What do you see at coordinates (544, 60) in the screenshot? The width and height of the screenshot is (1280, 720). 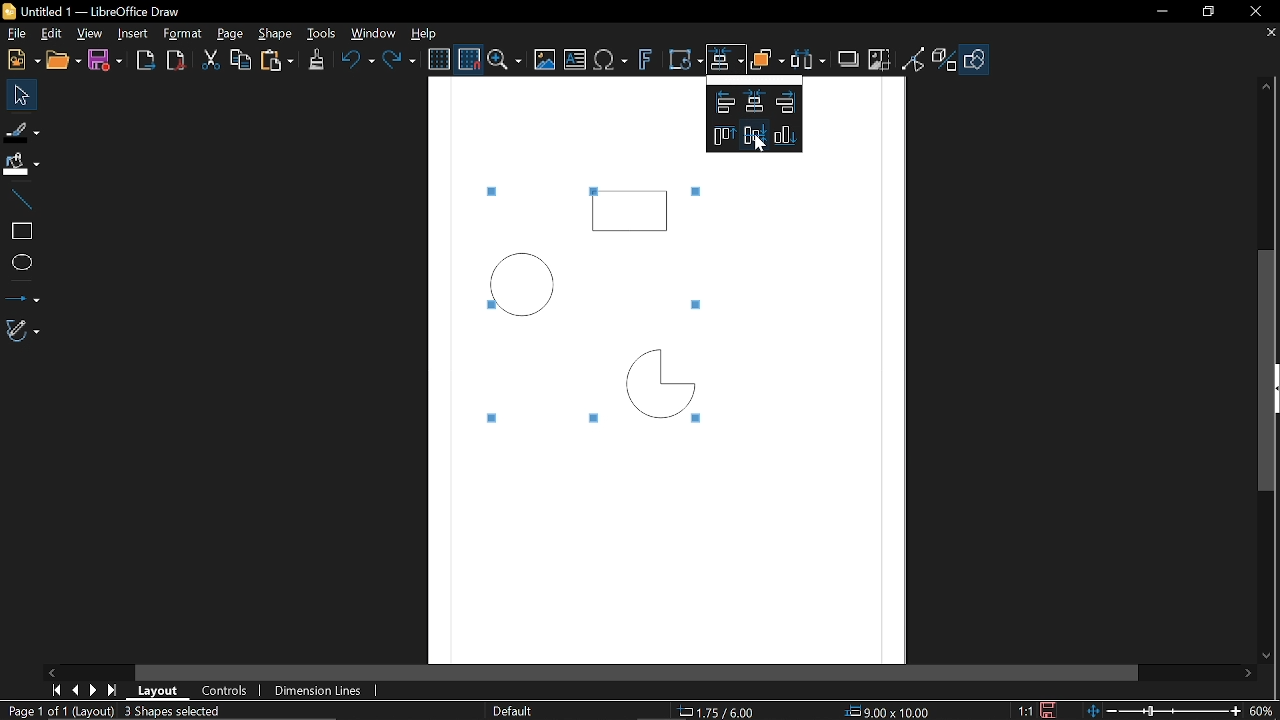 I see `Insert image` at bounding box center [544, 60].